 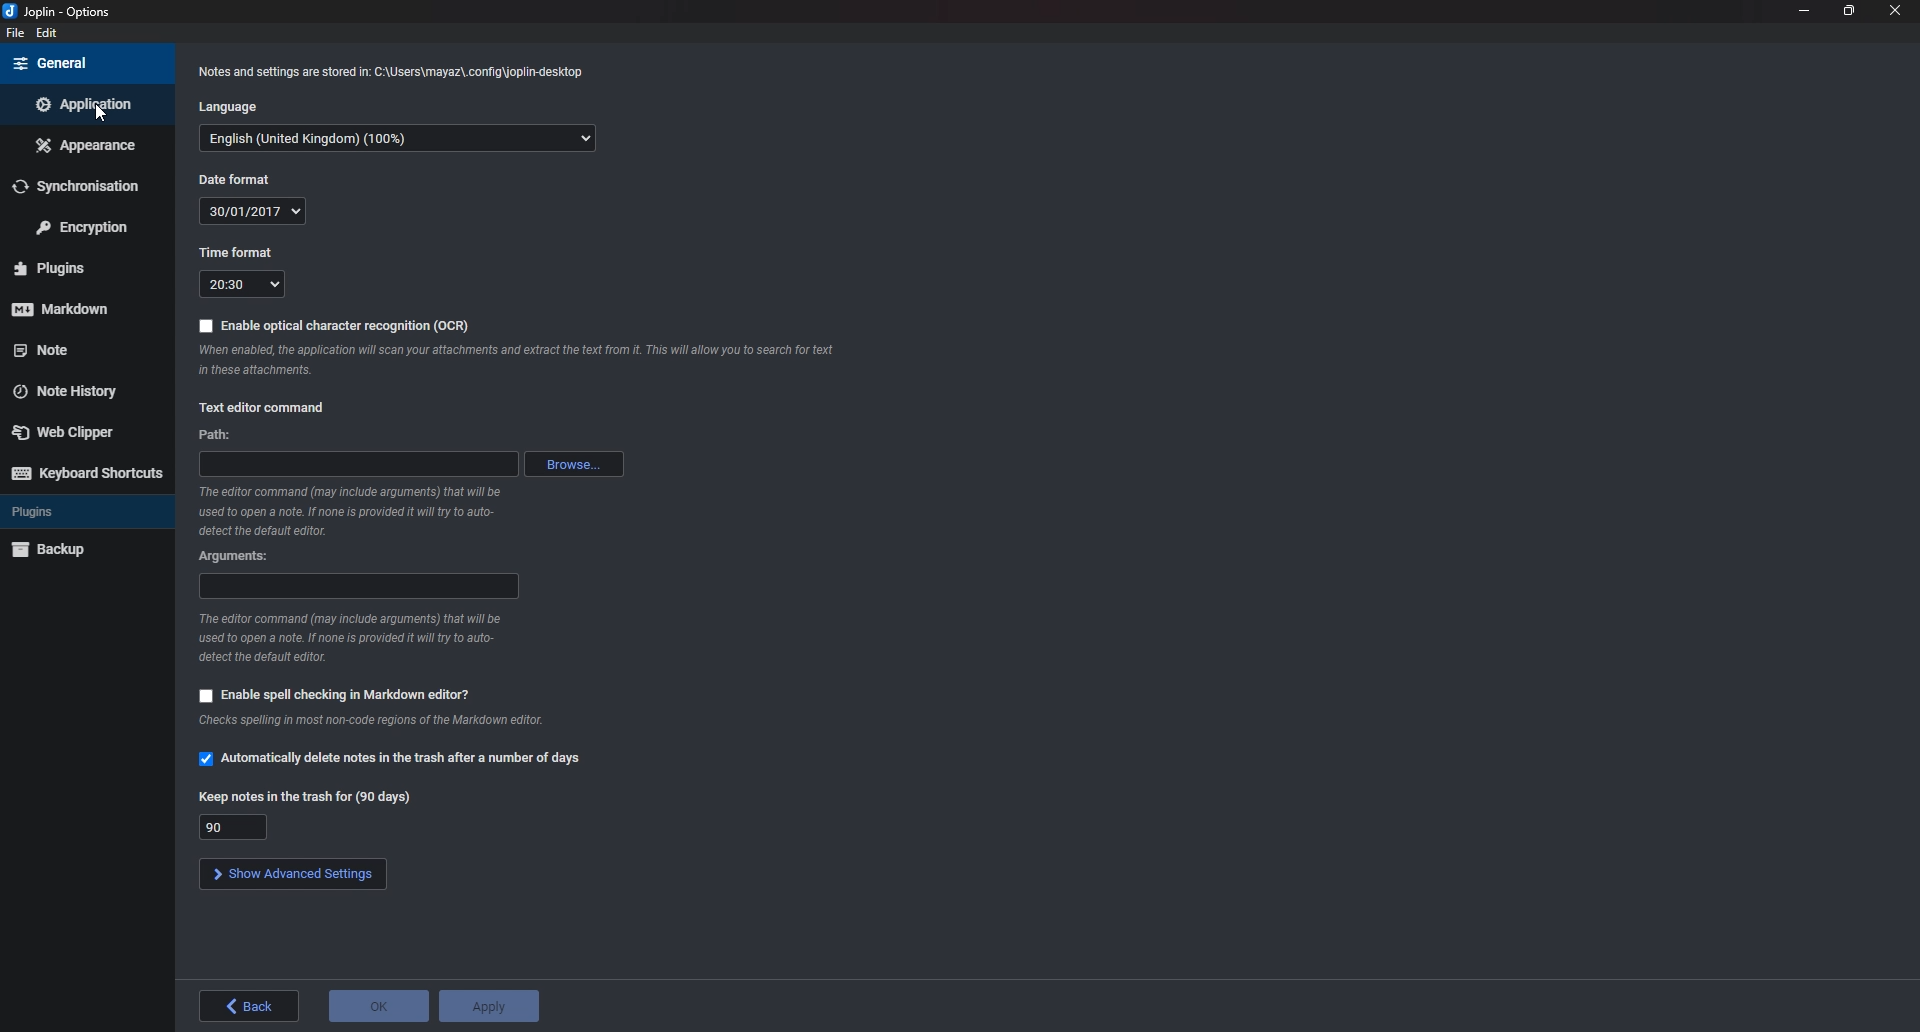 What do you see at coordinates (244, 285) in the screenshot?
I see `Time format` at bounding box center [244, 285].